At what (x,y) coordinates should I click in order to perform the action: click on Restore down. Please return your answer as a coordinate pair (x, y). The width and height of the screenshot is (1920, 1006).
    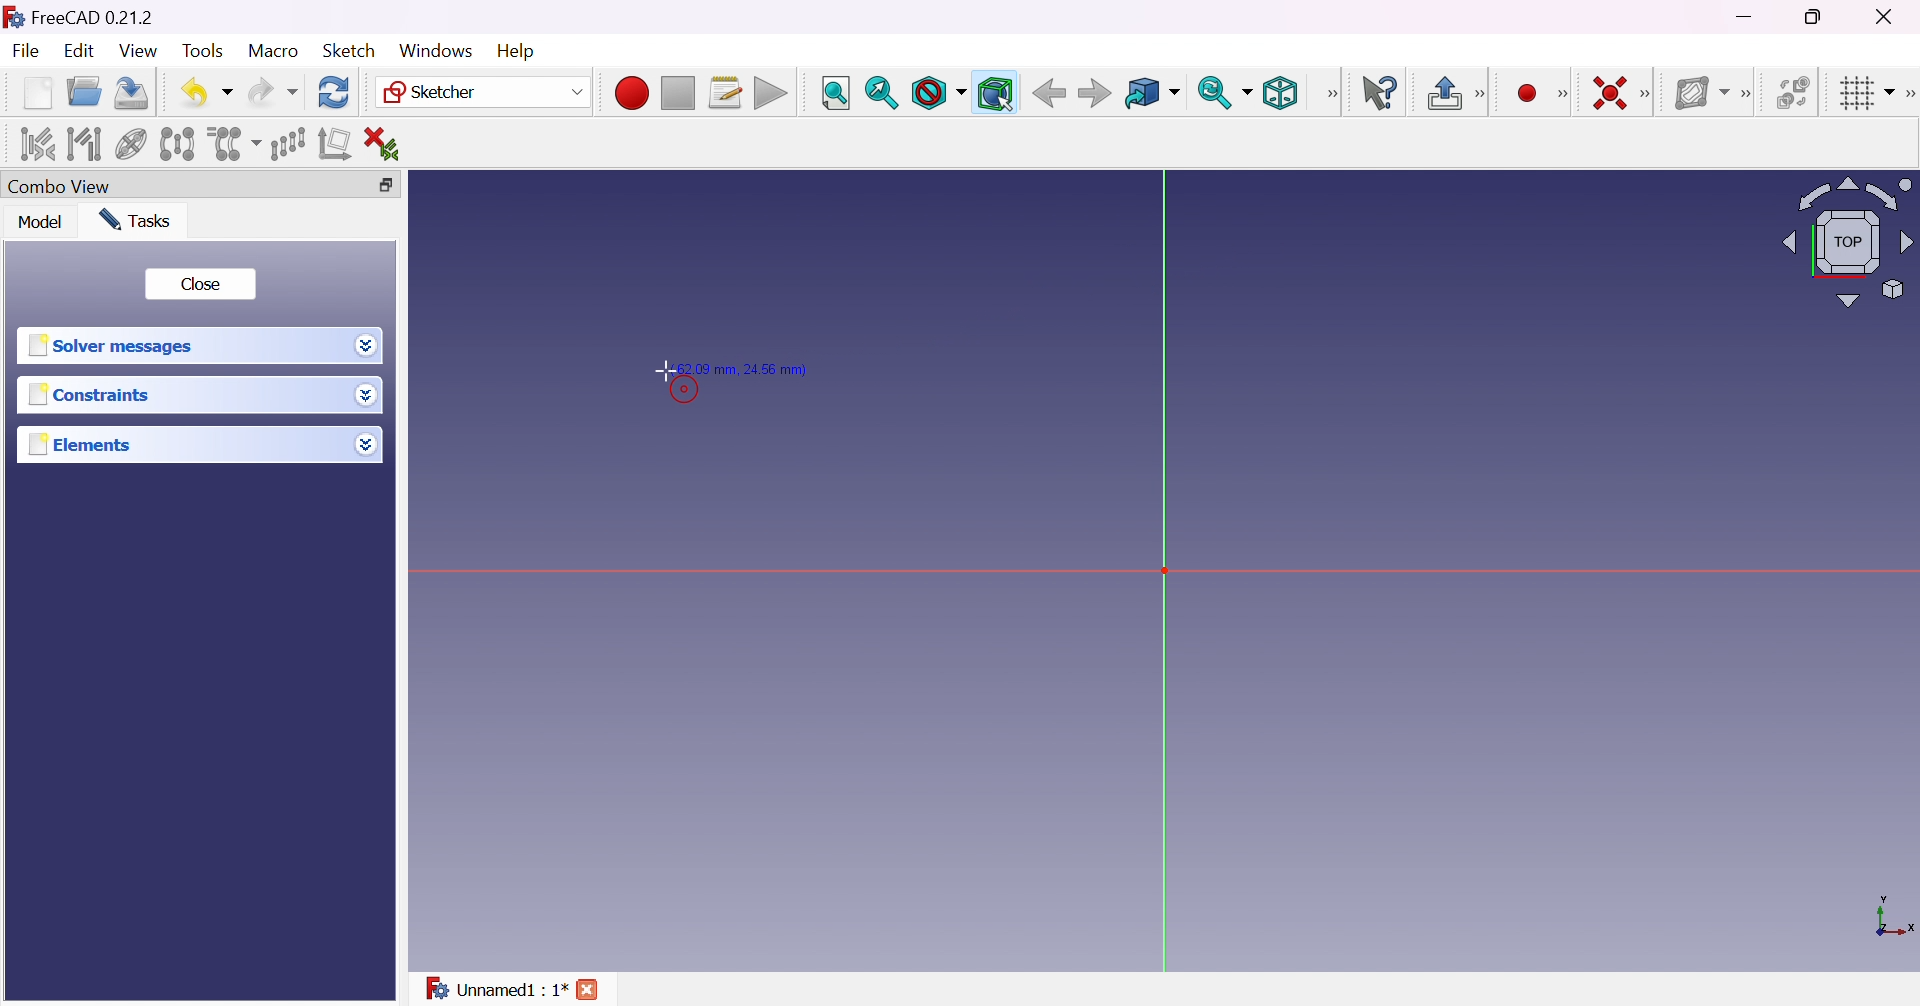
    Looking at the image, I should click on (1816, 17).